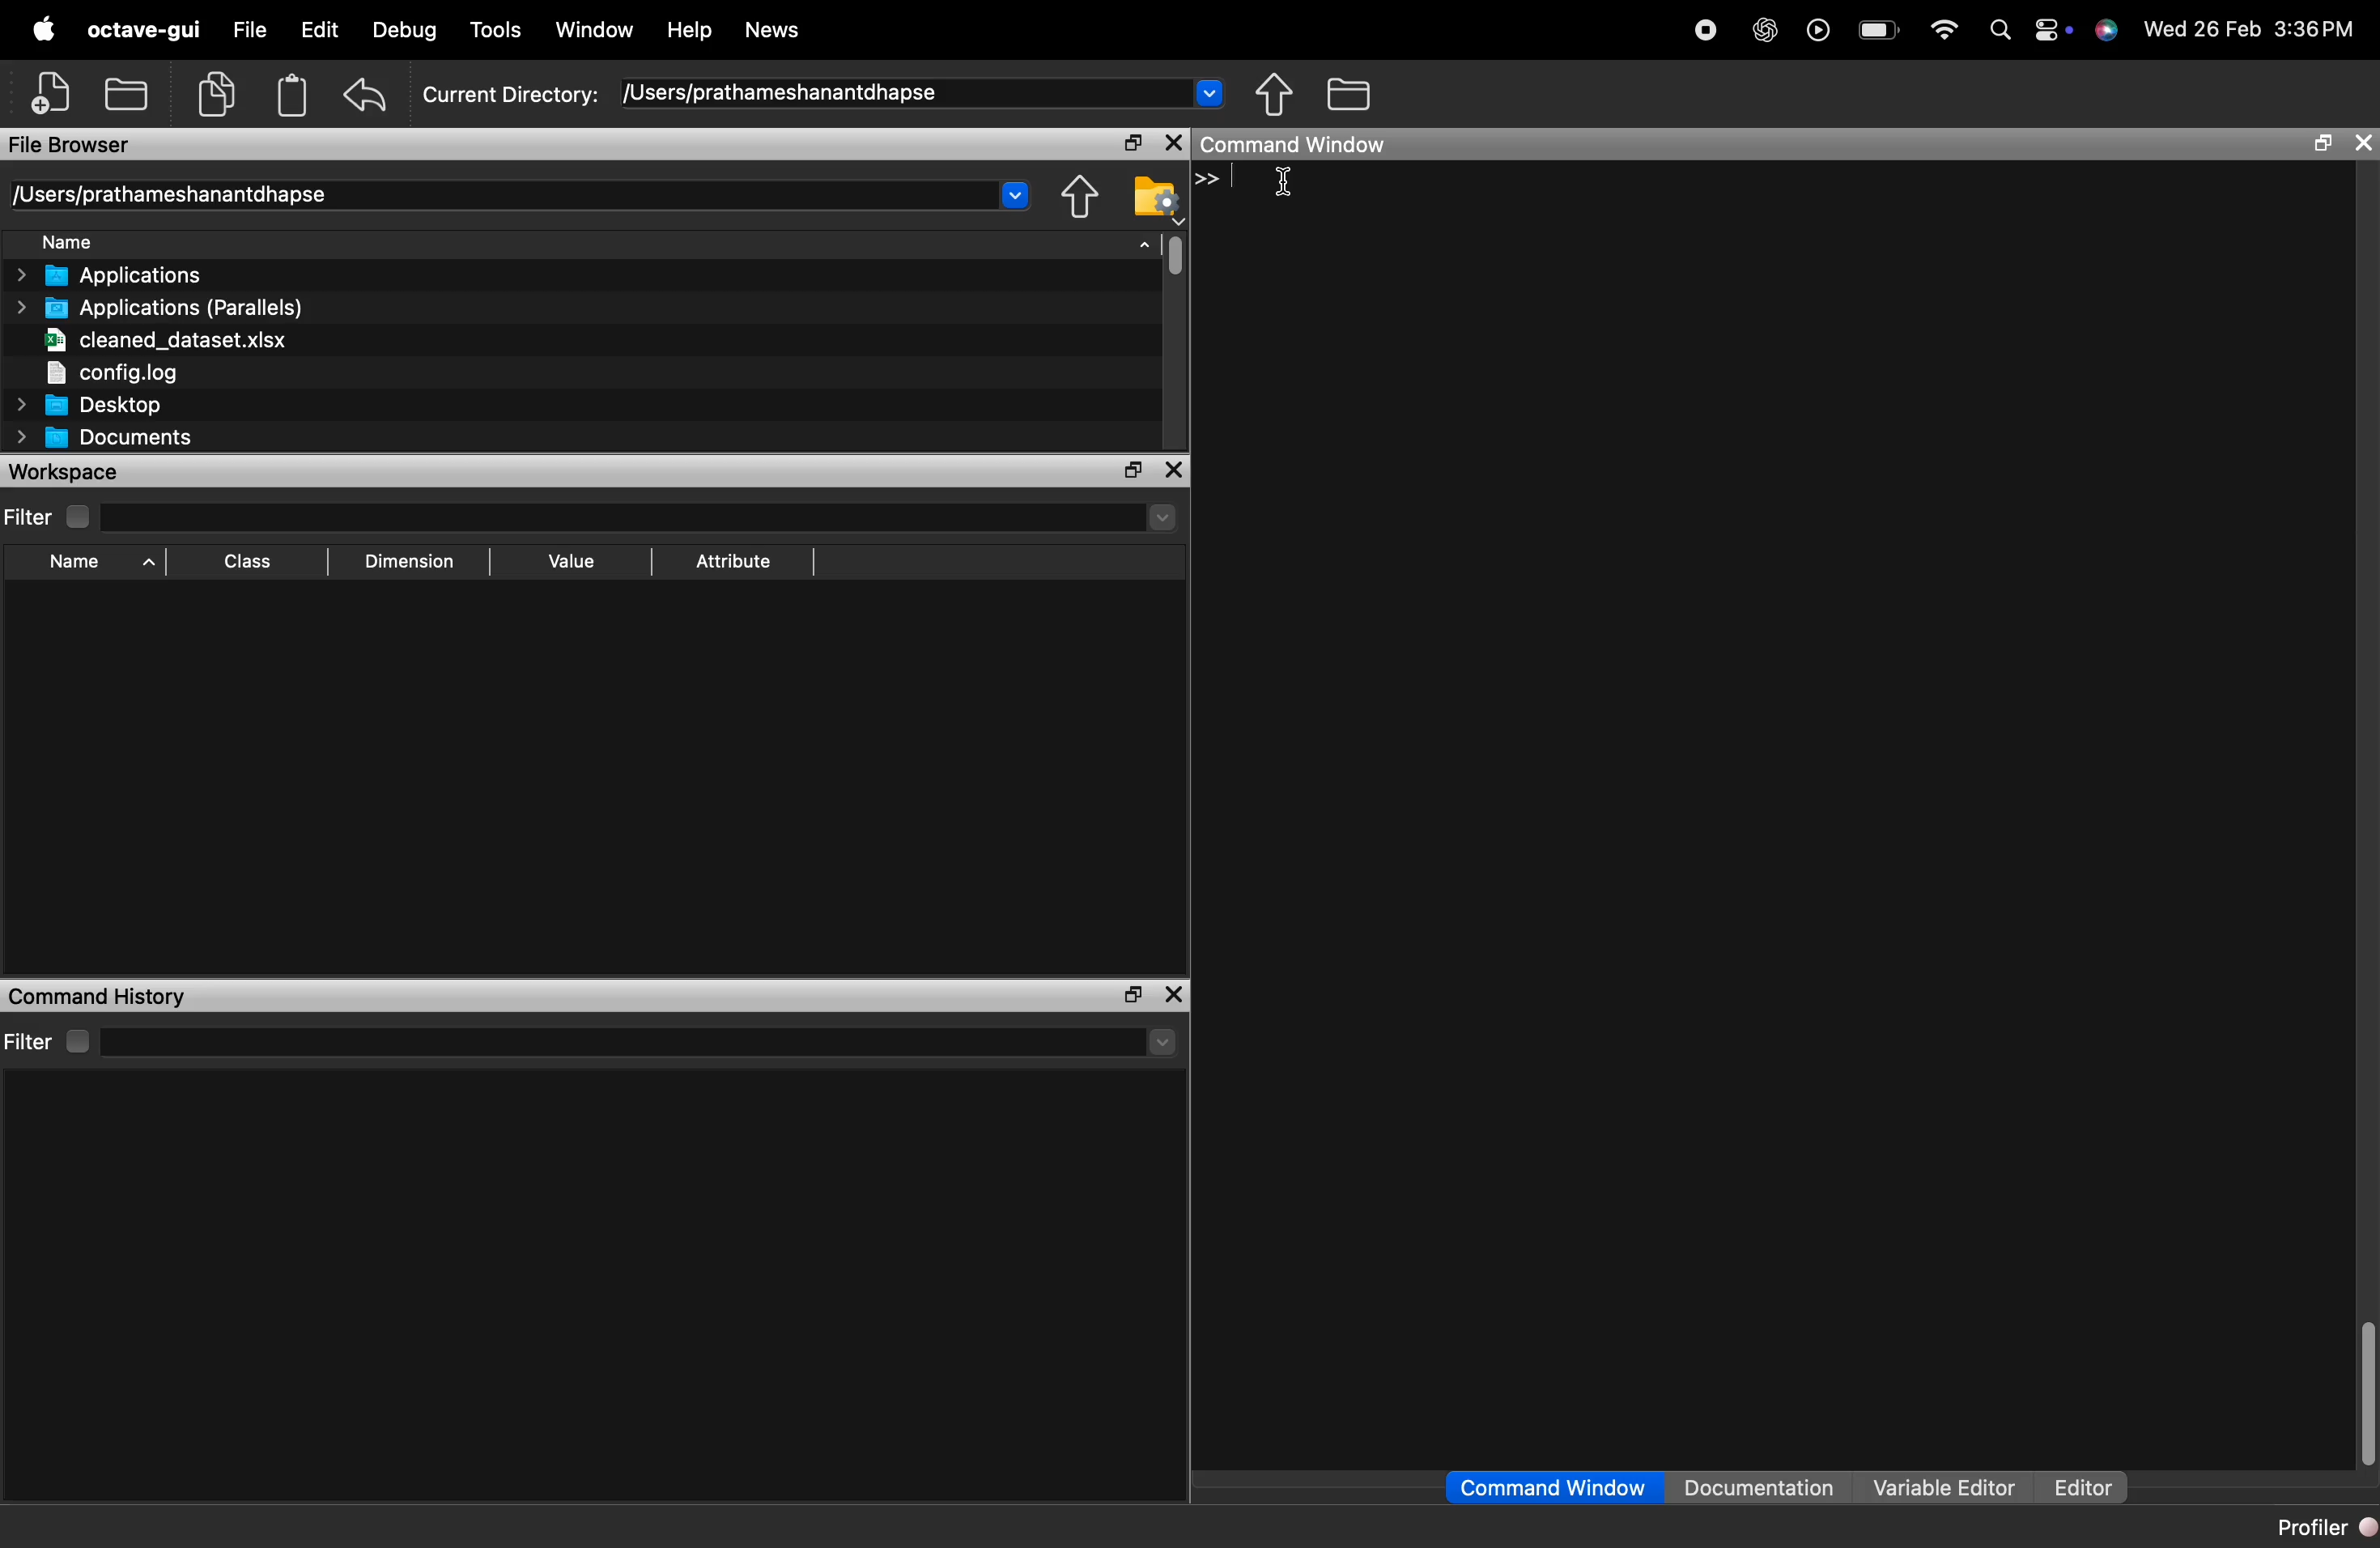 Image resolution: width=2380 pixels, height=1548 pixels. I want to click on Directory settings, so click(1153, 195).